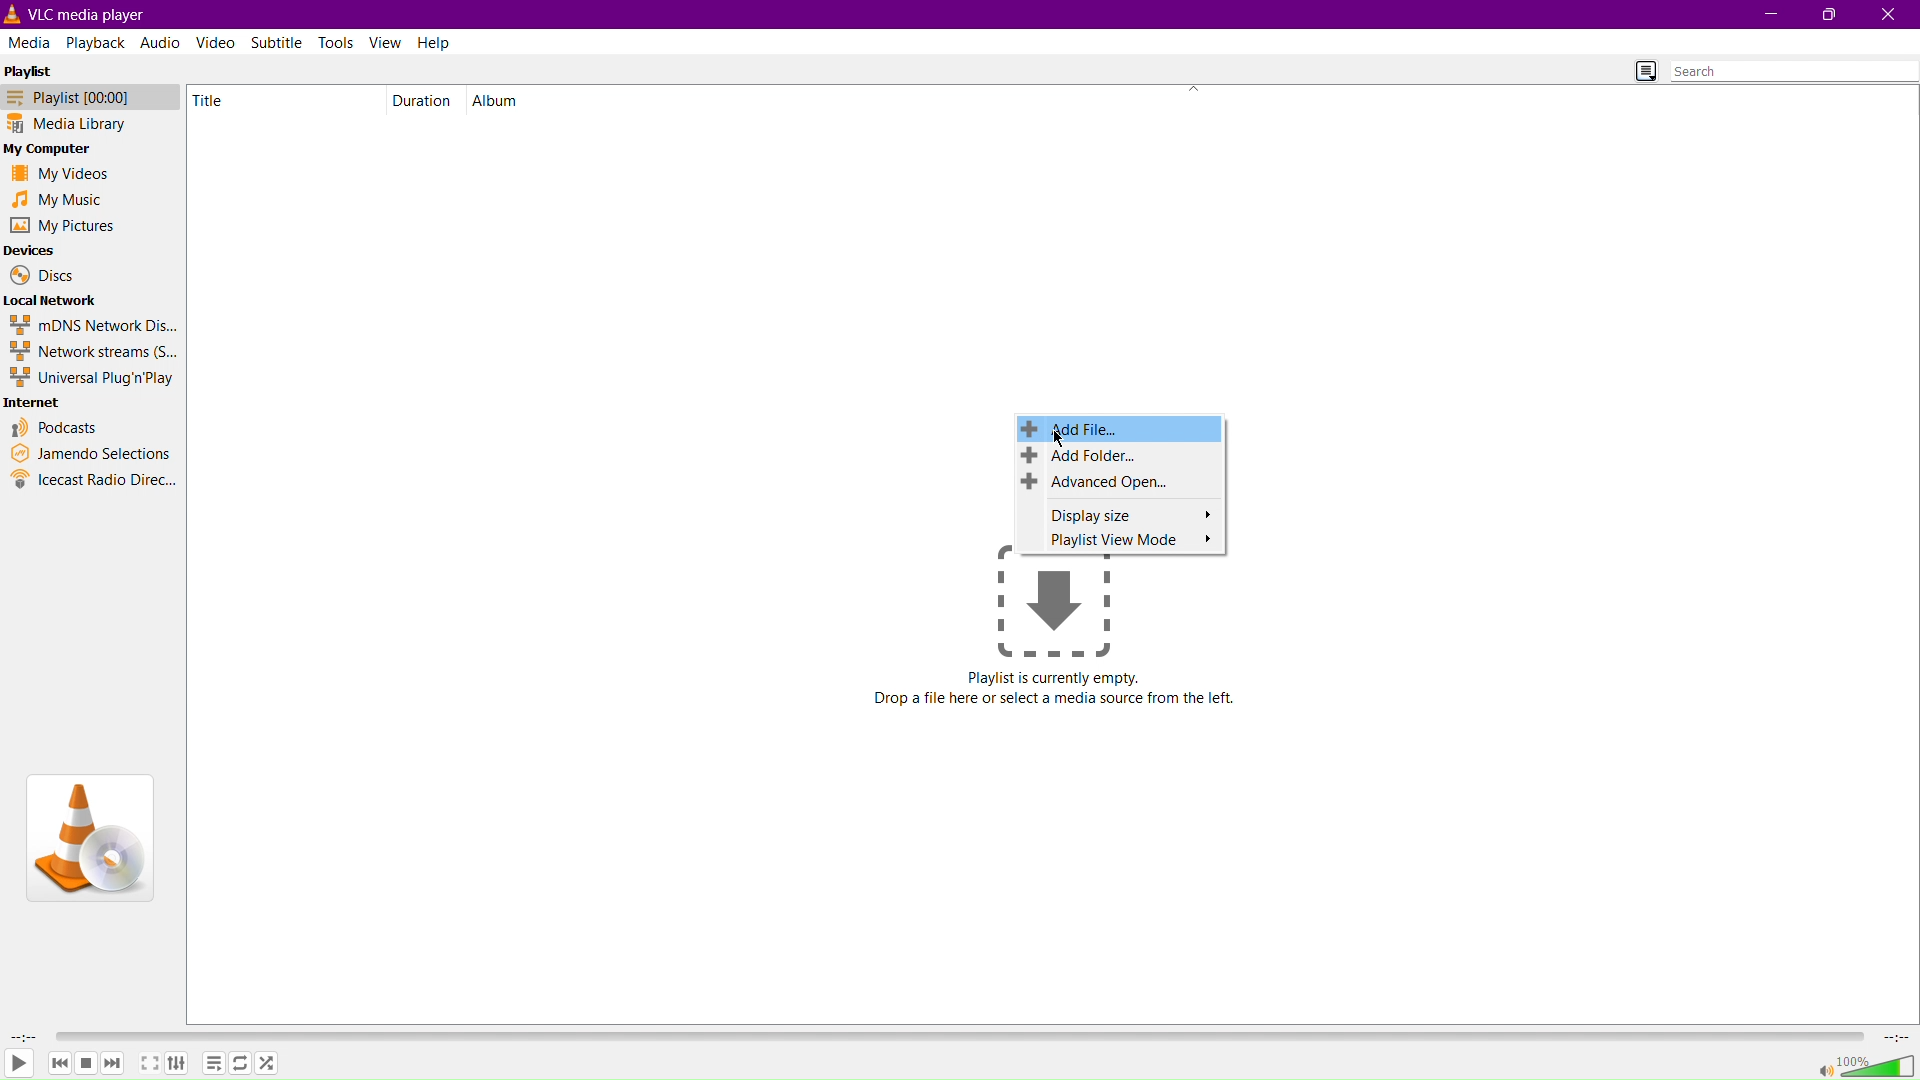  I want to click on Icecast Radio Directory, so click(94, 480).